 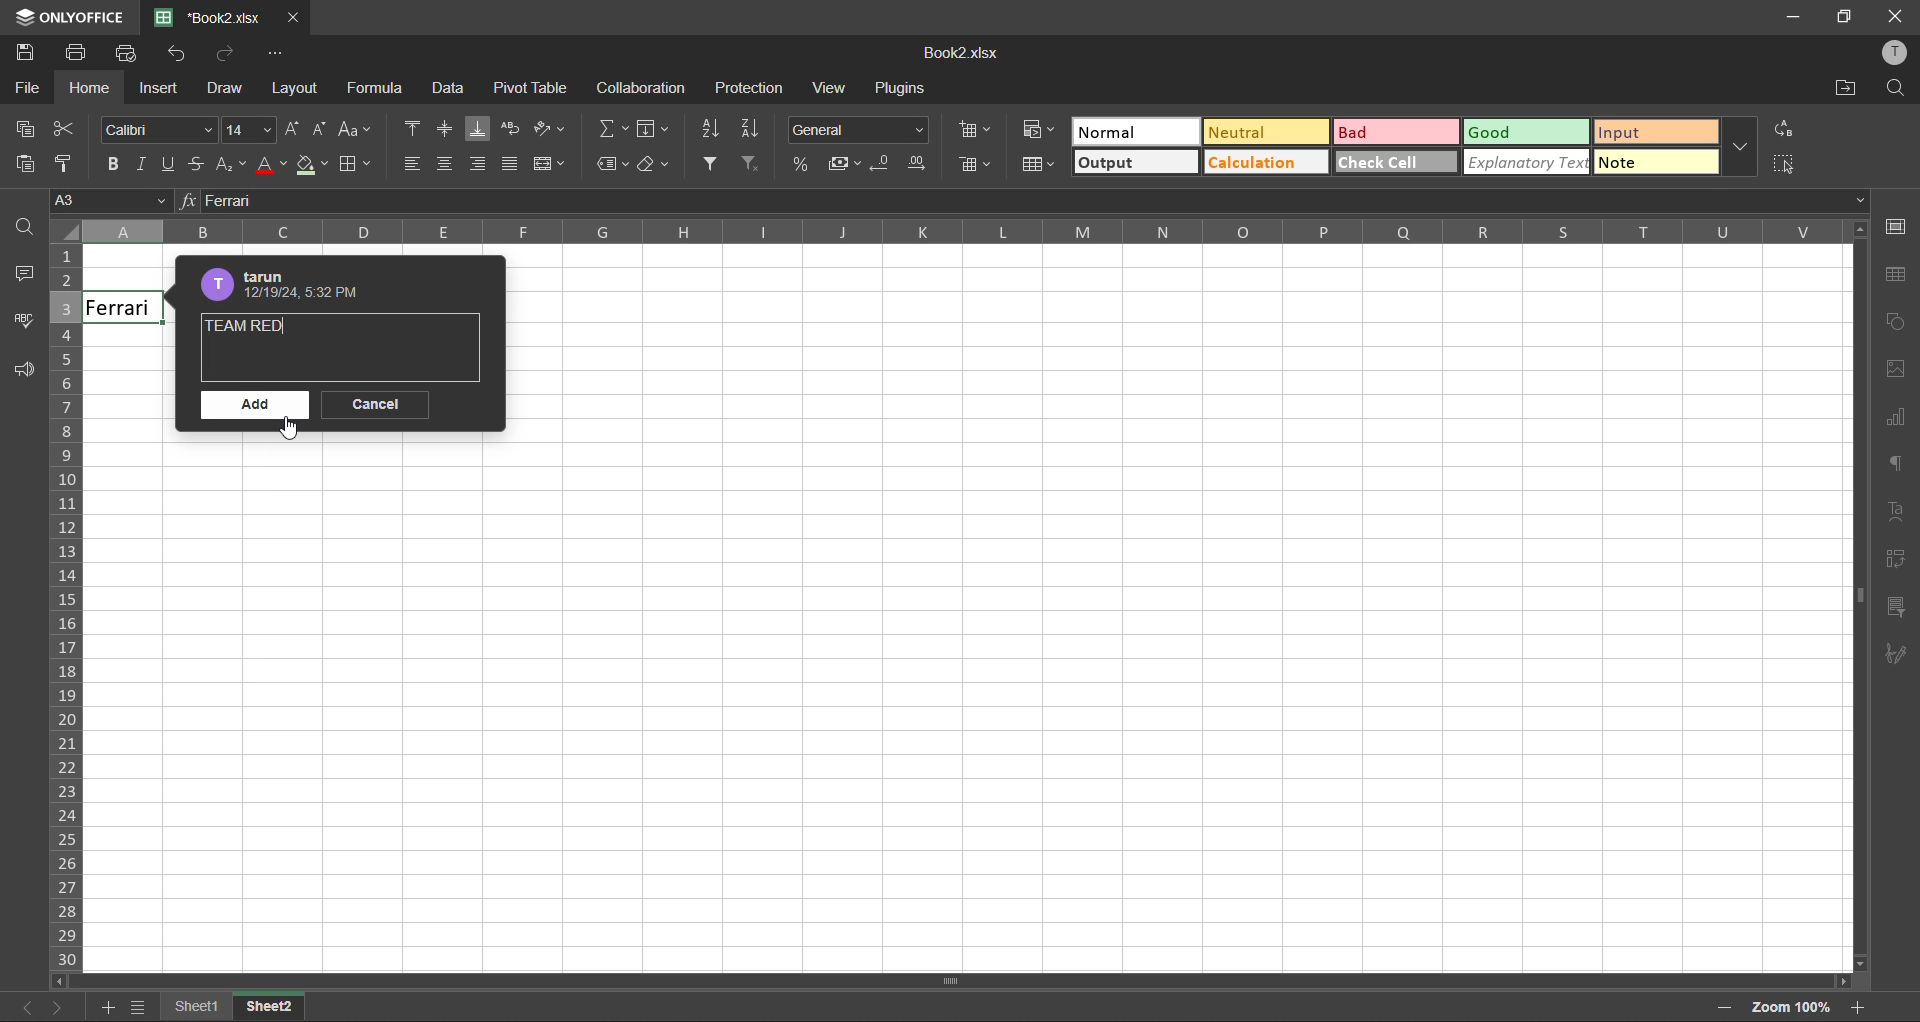 I want to click on sort descending, so click(x=755, y=126).